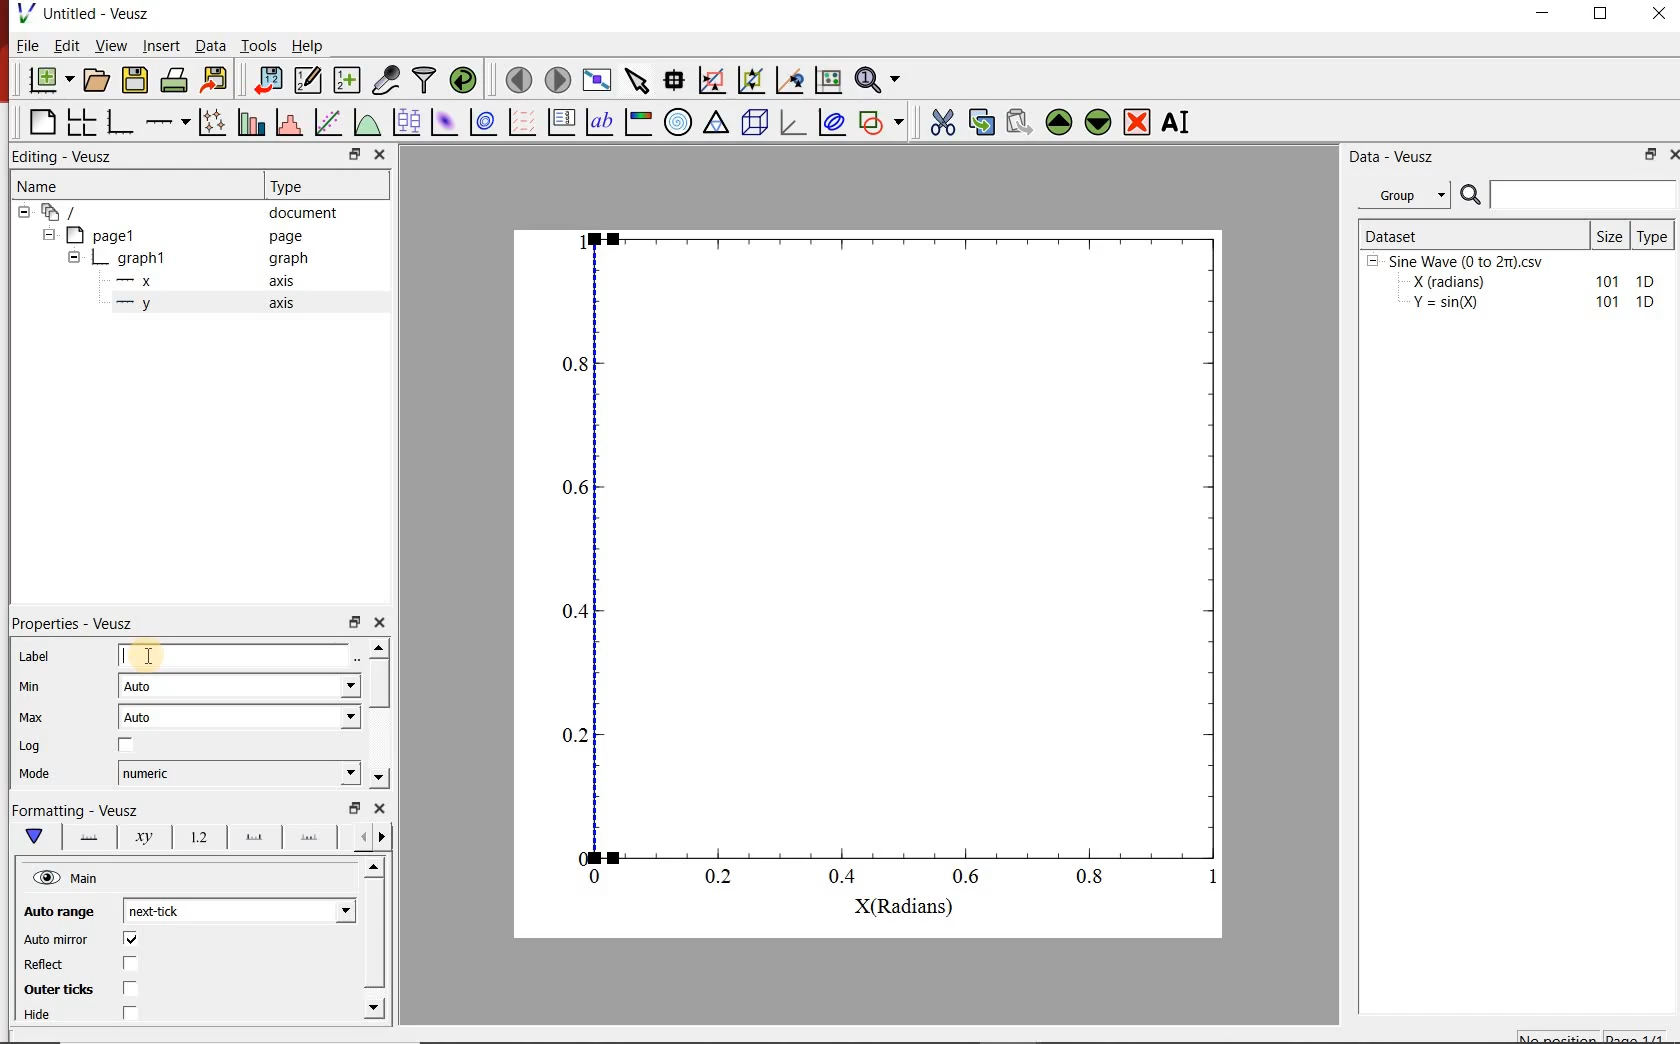  Describe the element at coordinates (1602, 14) in the screenshot. I see `Maximize` at that location.